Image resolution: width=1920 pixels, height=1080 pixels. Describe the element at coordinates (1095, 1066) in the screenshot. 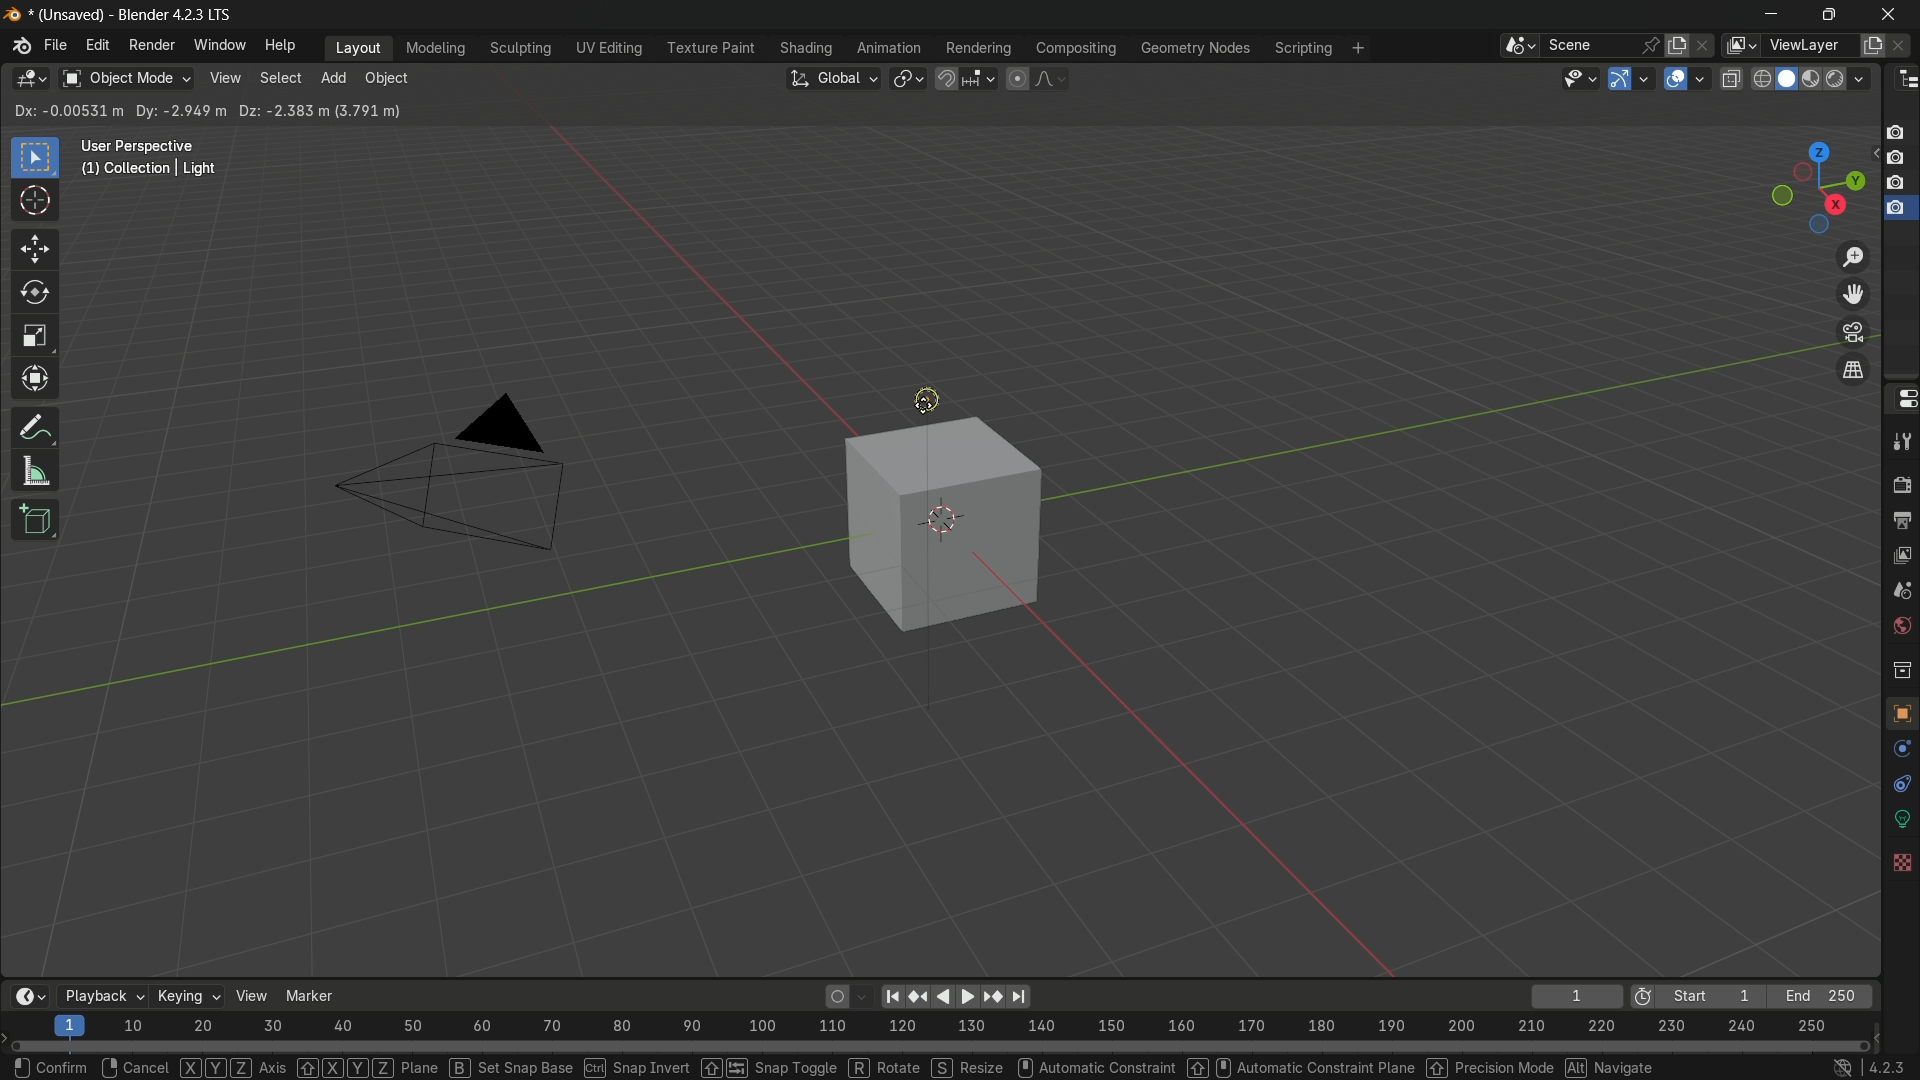

I see `Automatic Constraint` at that location.